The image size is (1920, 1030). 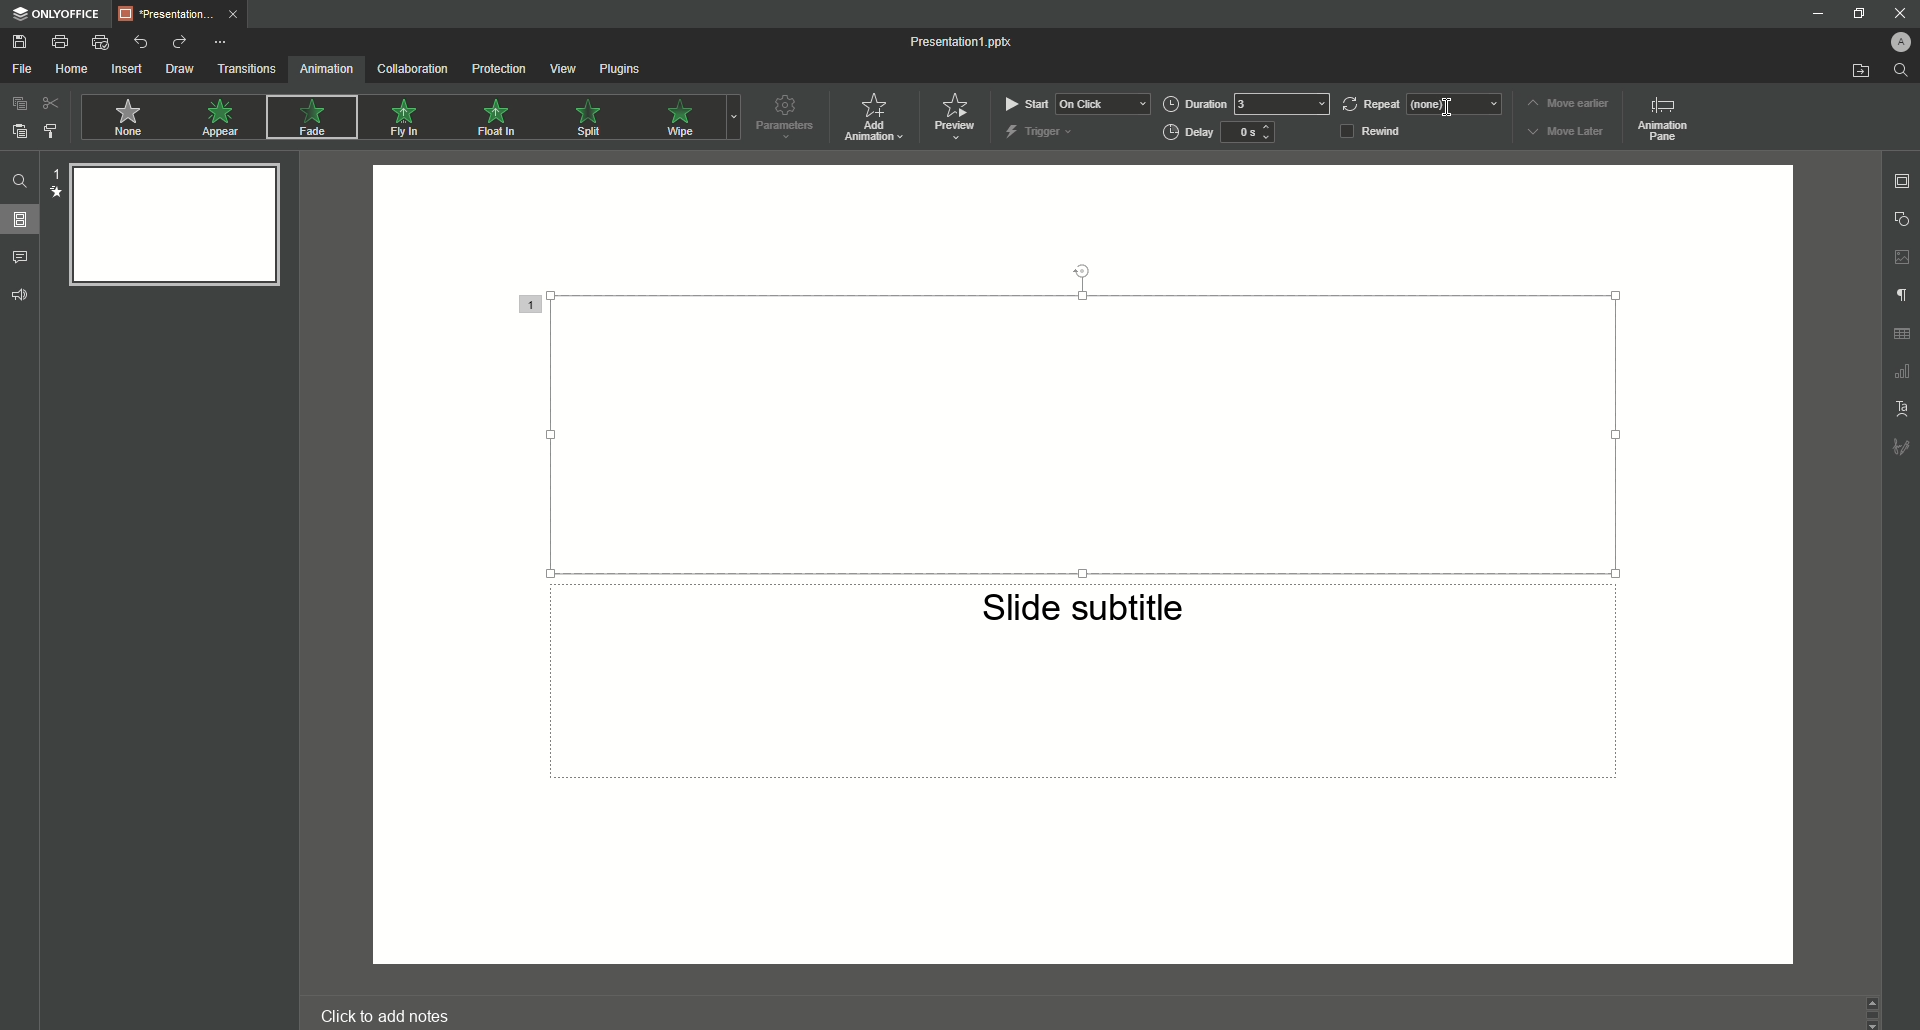 I want to click on ONLYOFFICE, so click(x=60, y=14).